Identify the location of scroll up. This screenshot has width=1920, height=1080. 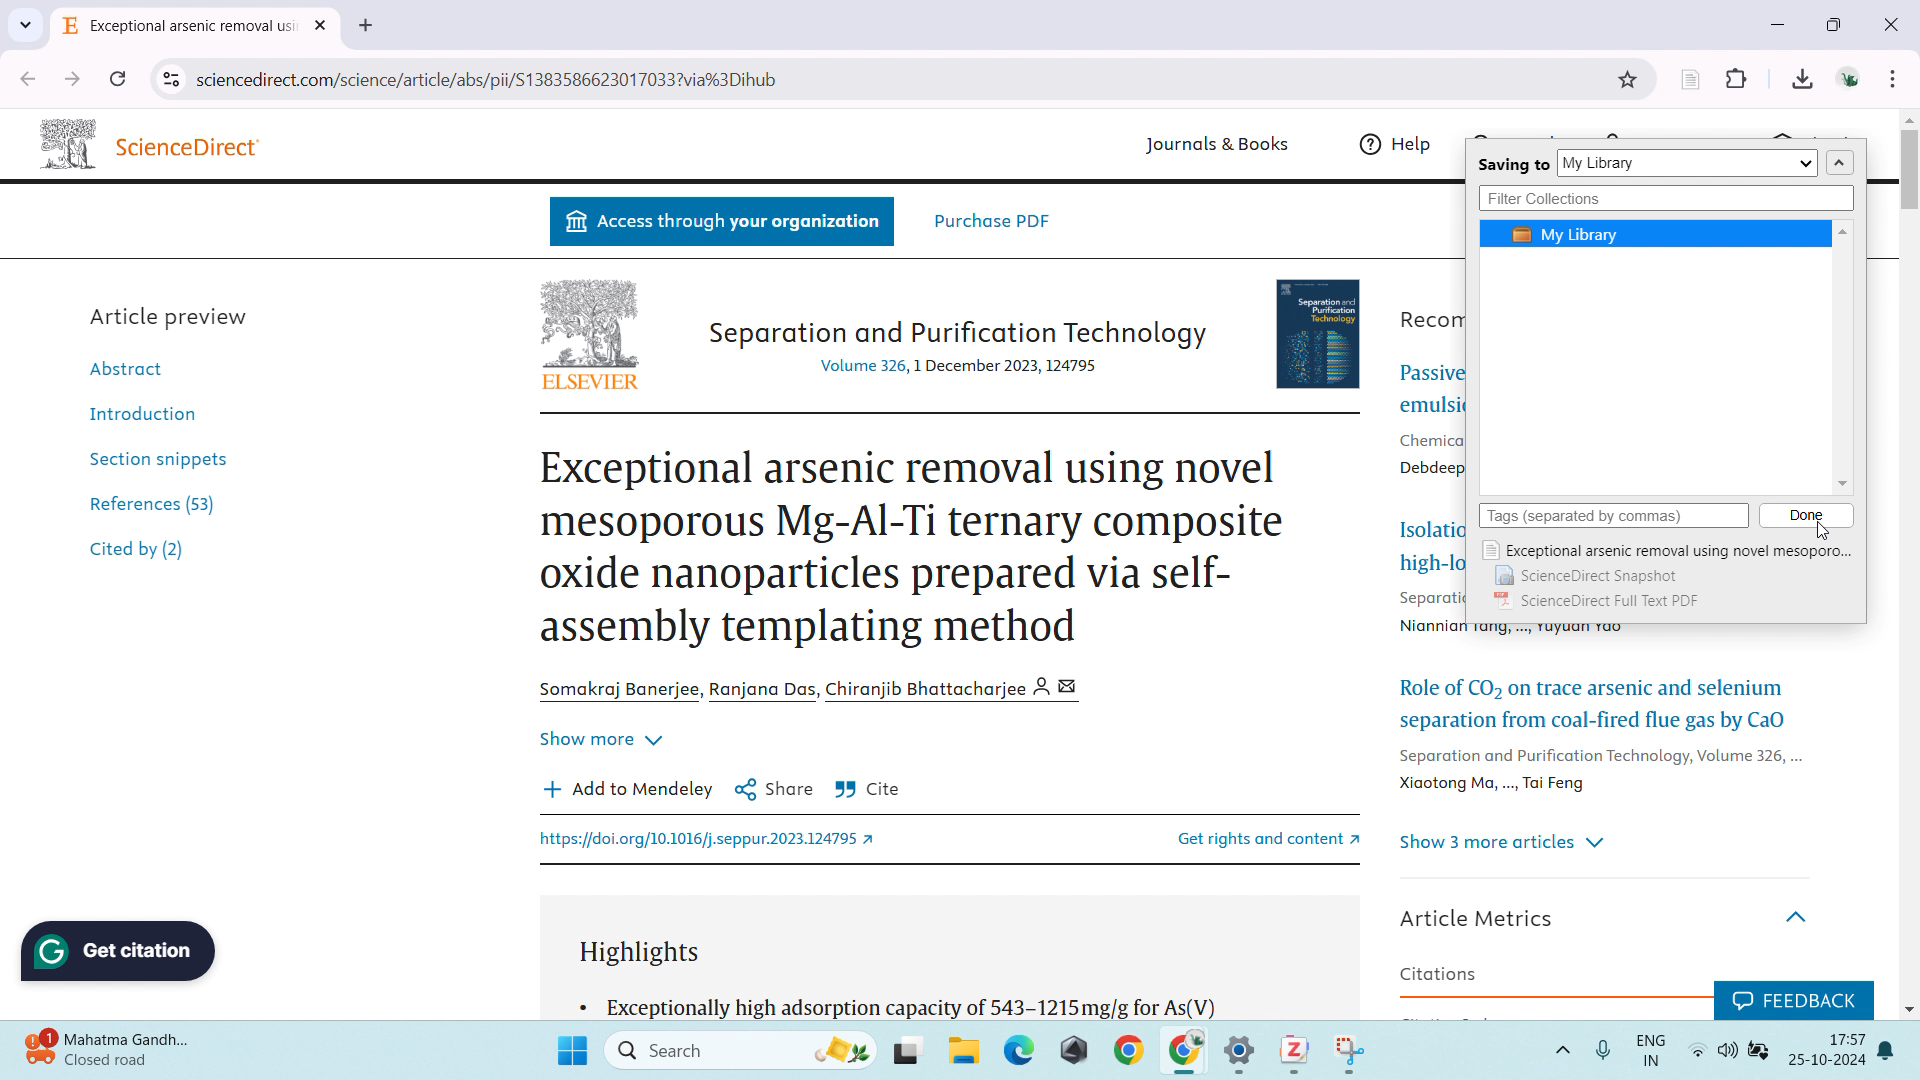
(1845, 231).